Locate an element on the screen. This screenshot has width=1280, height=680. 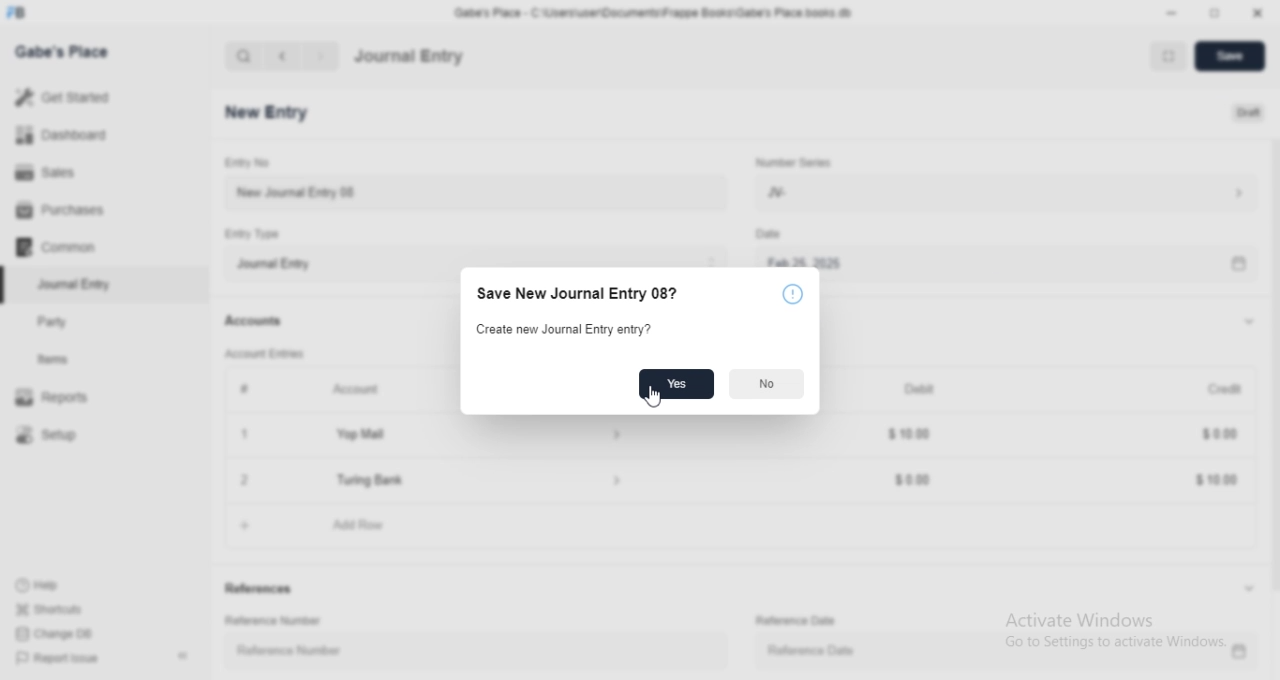
notice is located at coordinates (793, 296).